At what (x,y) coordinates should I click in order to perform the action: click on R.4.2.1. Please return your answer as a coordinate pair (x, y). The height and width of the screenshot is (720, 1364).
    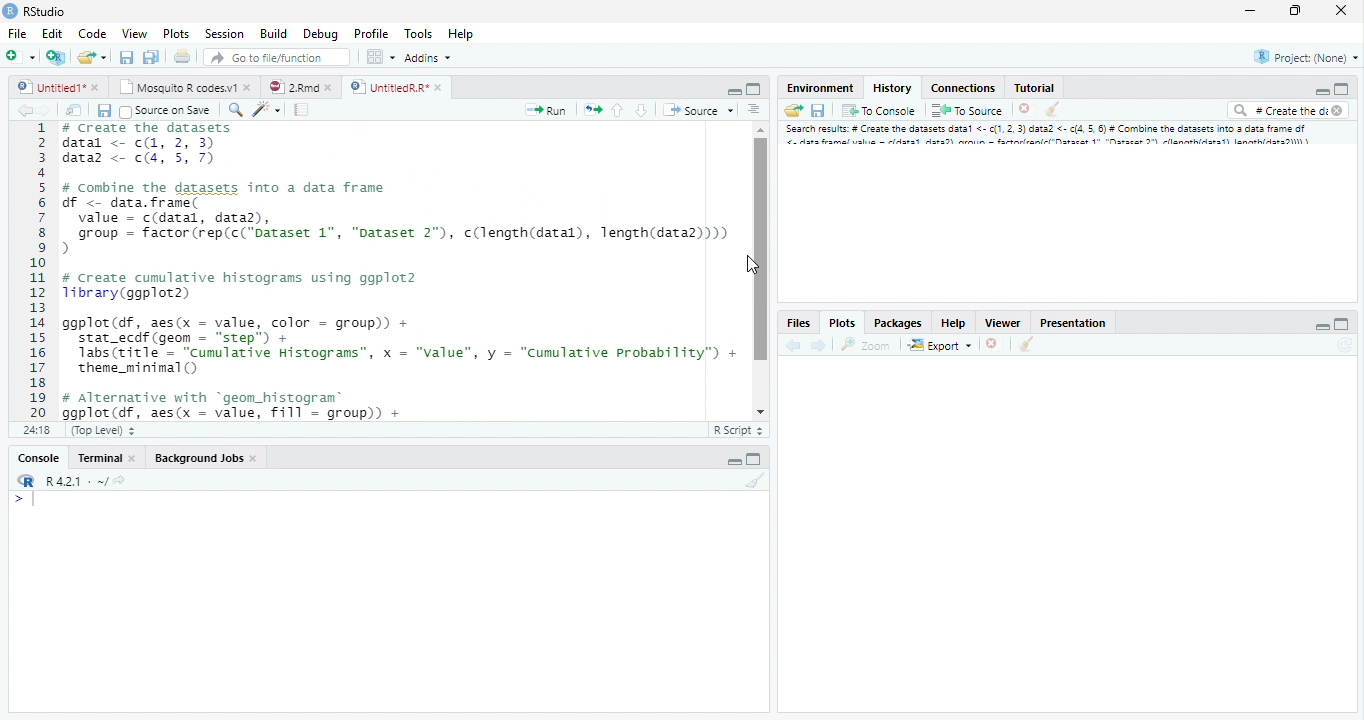
    Looking at the image, I should click on (65, 481).